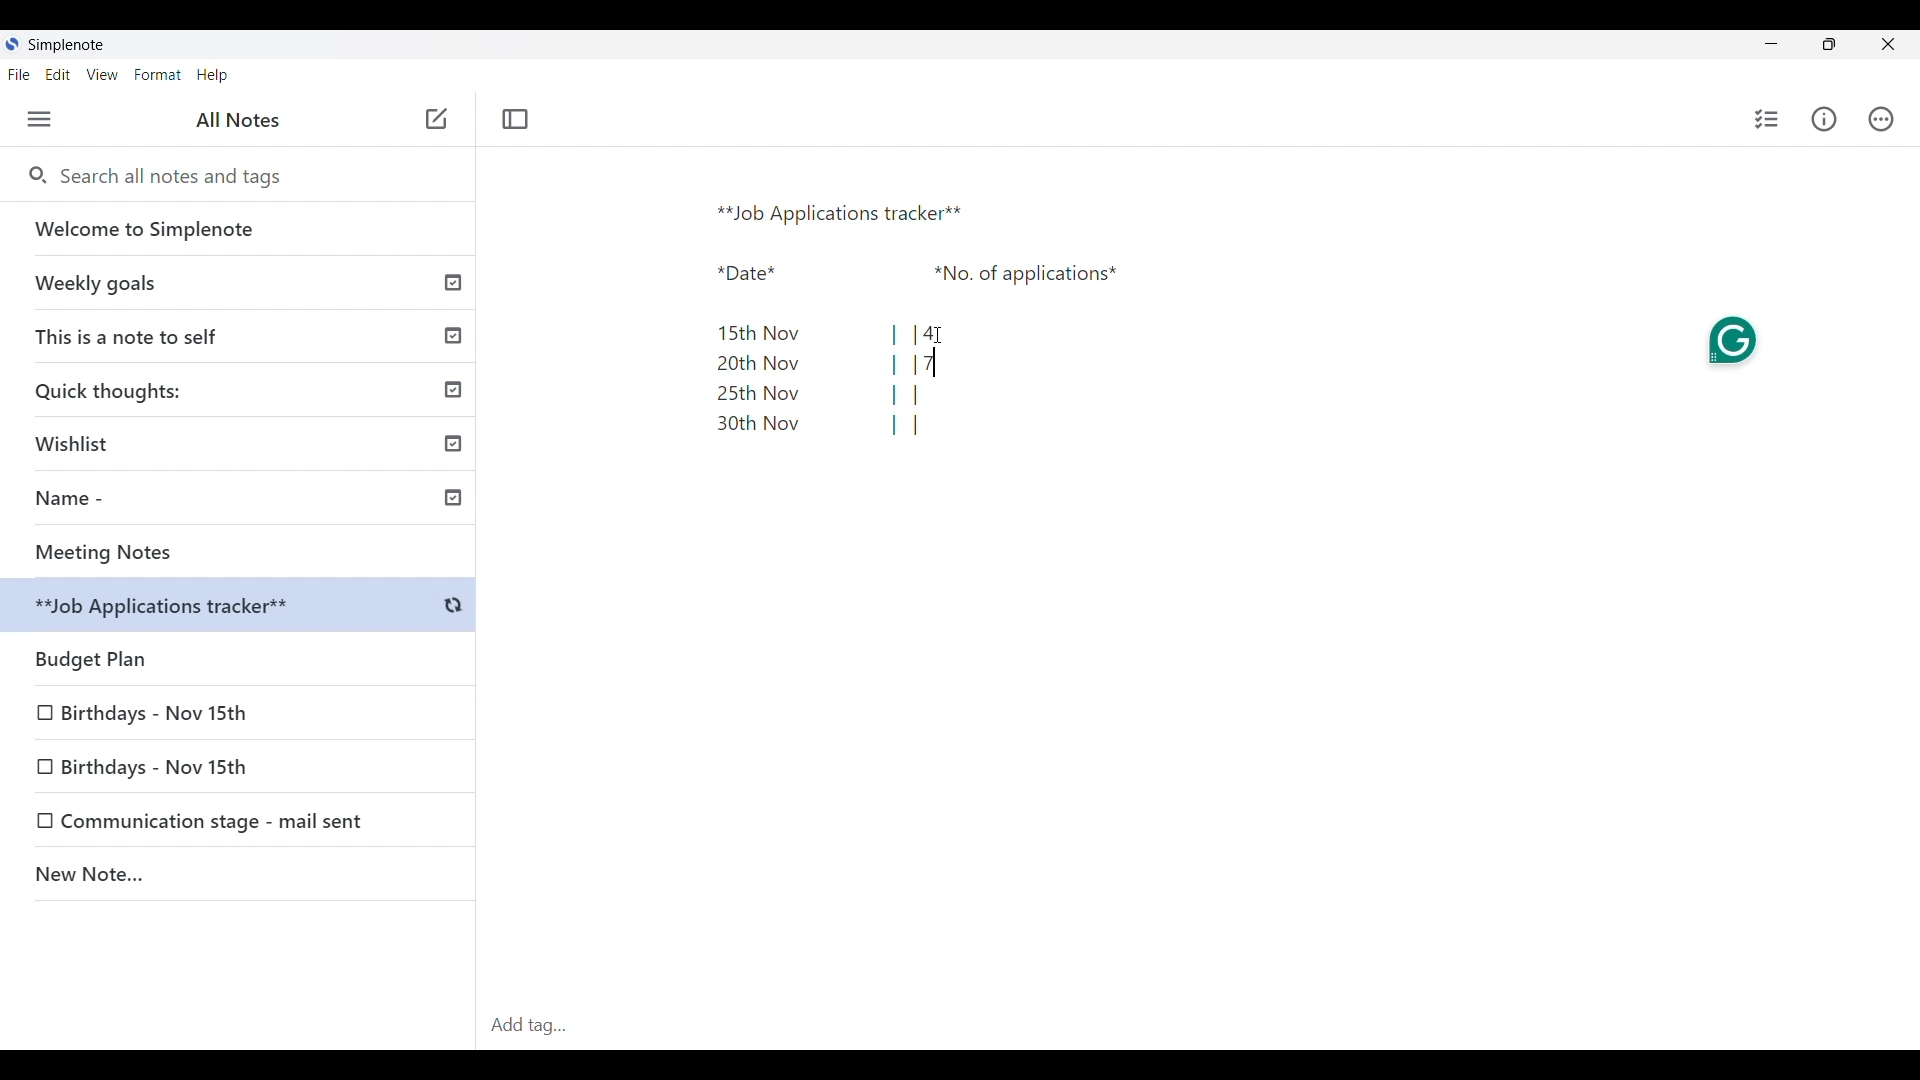 Image resolution: width=1920 pixels, height=1080 pixels. What do you see at coordinates (1829, 44) in the screenshot?
I see `Maximize` at bounding box center [1829, 44].